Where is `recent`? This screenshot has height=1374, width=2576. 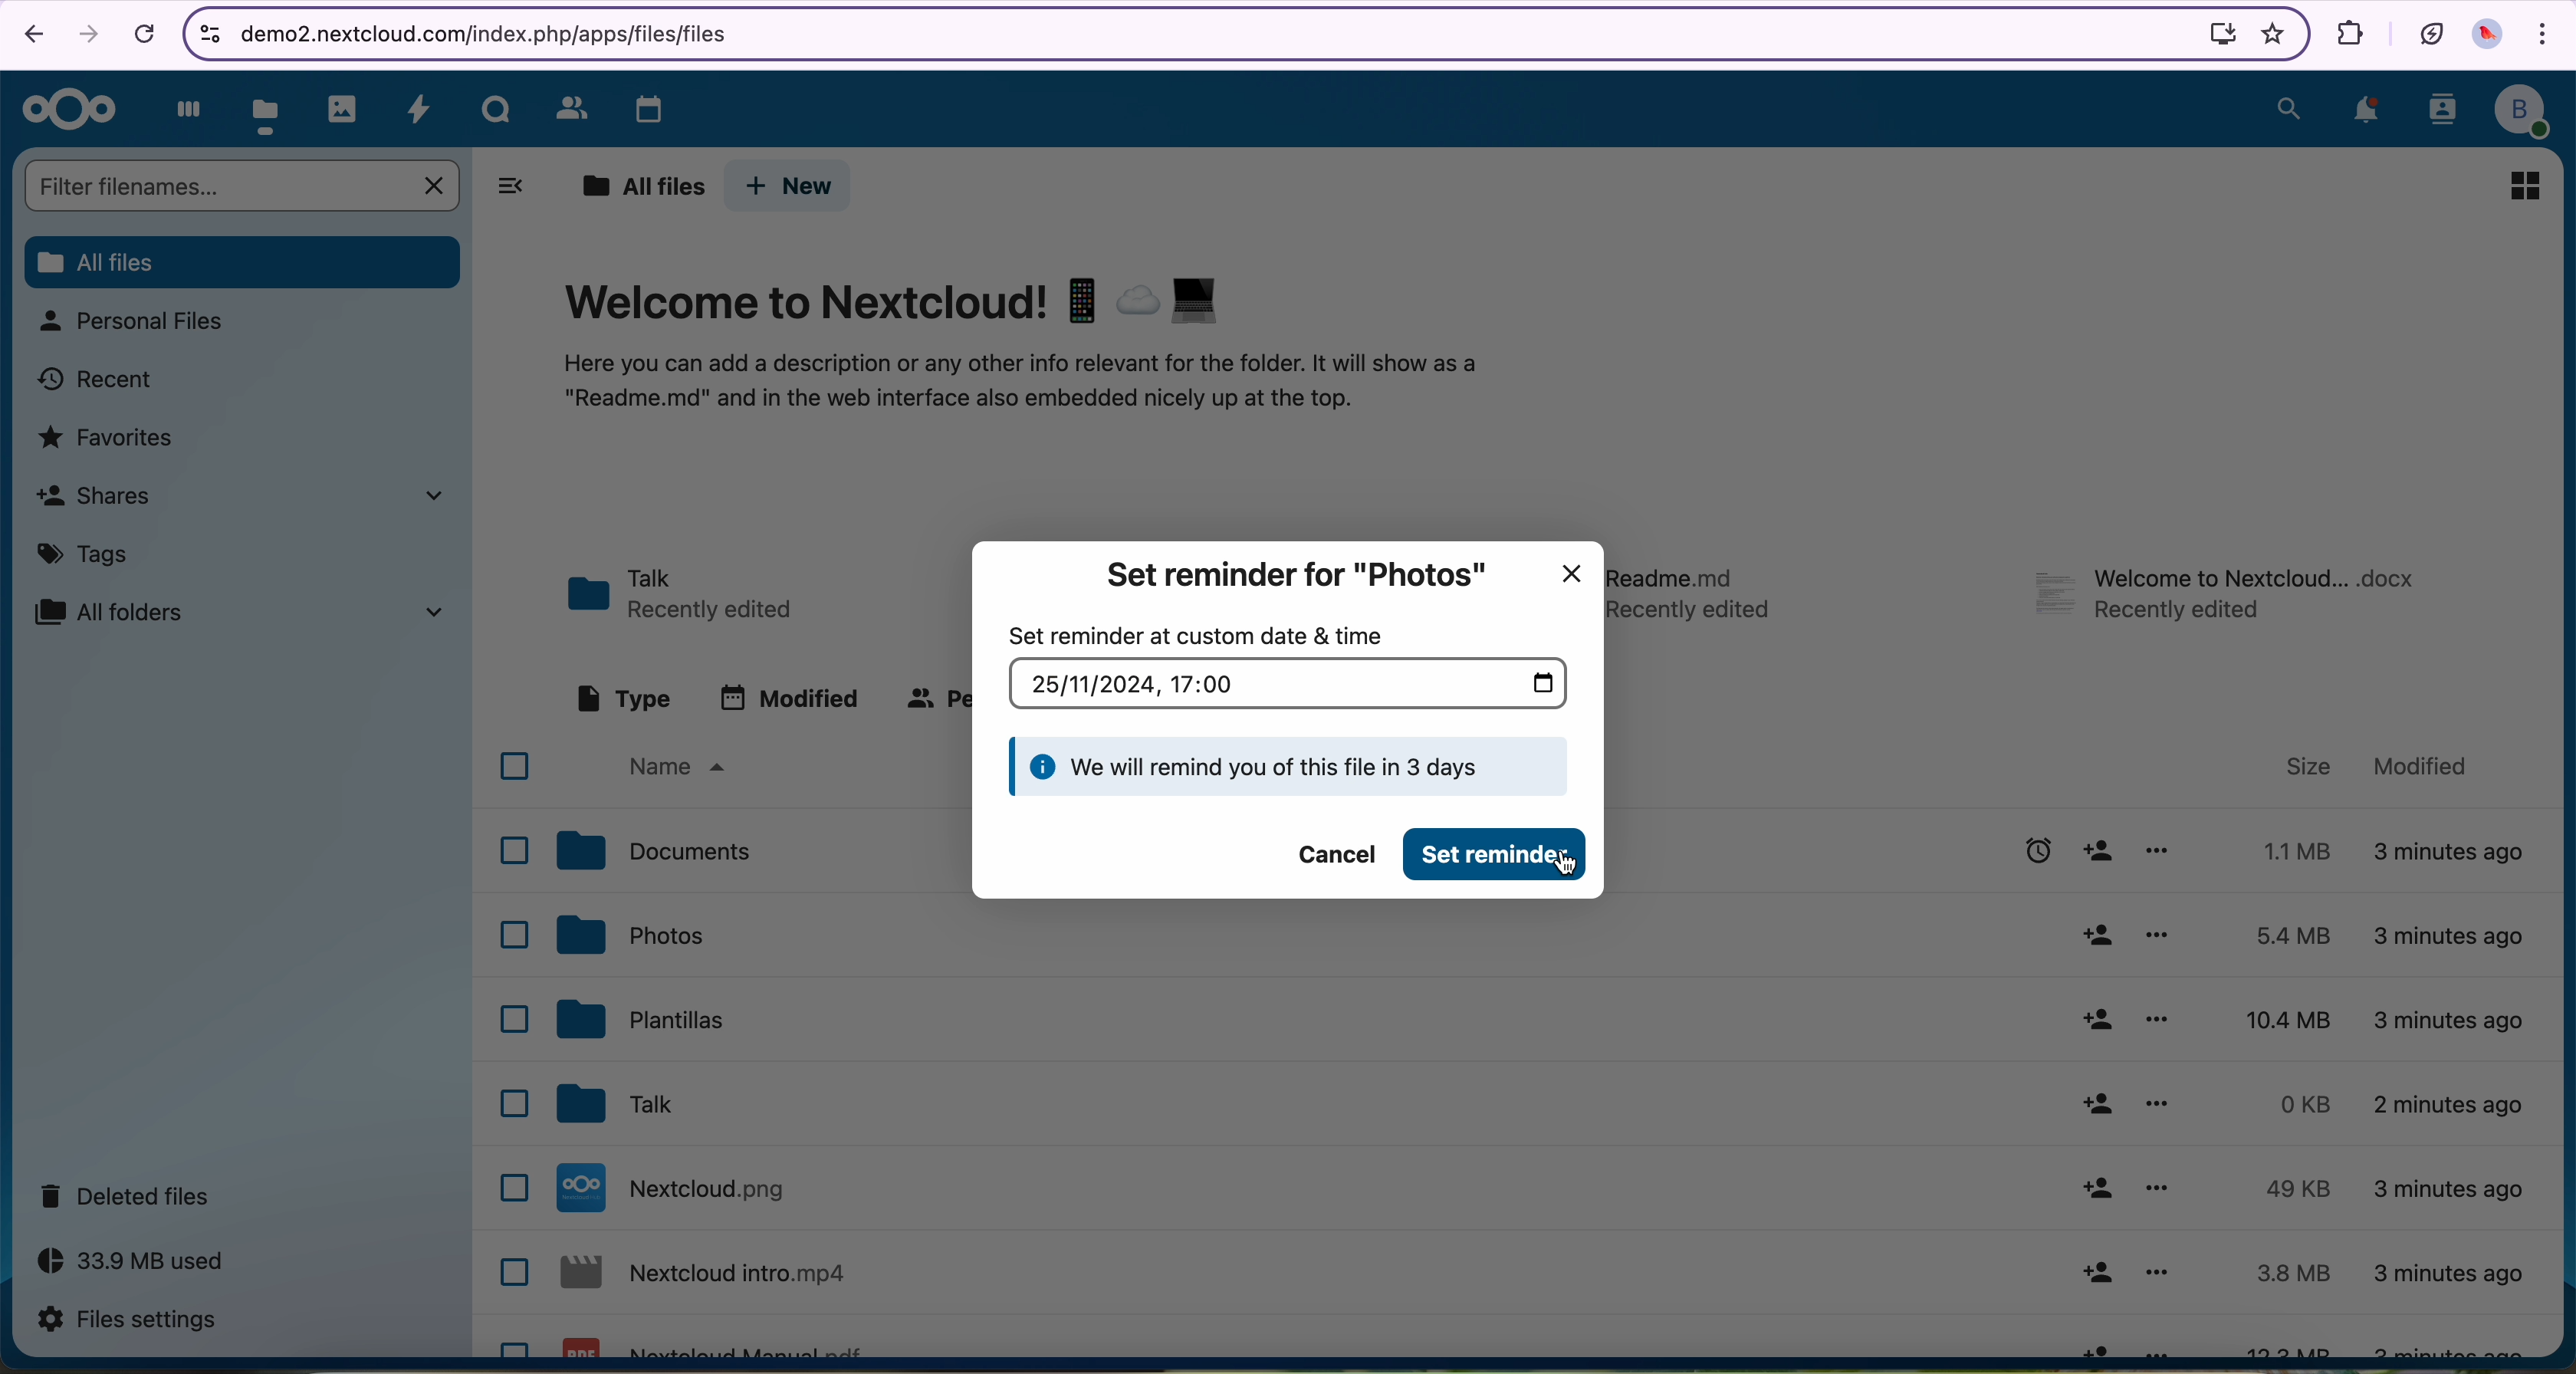 recent is located at coordinates (101, 379).